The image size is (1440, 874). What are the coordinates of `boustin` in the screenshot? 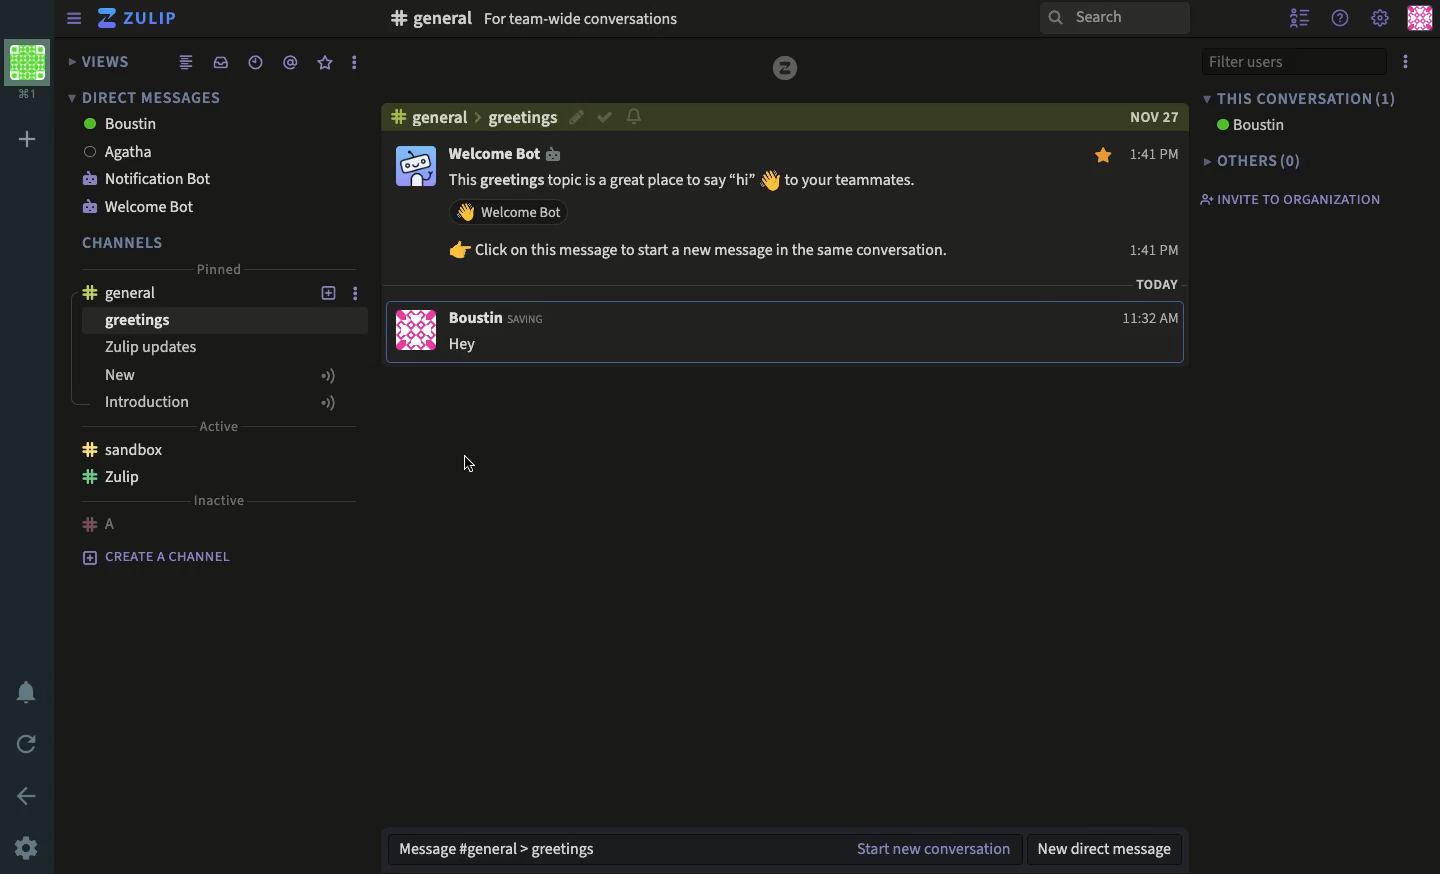 It's located at (1253, 126).